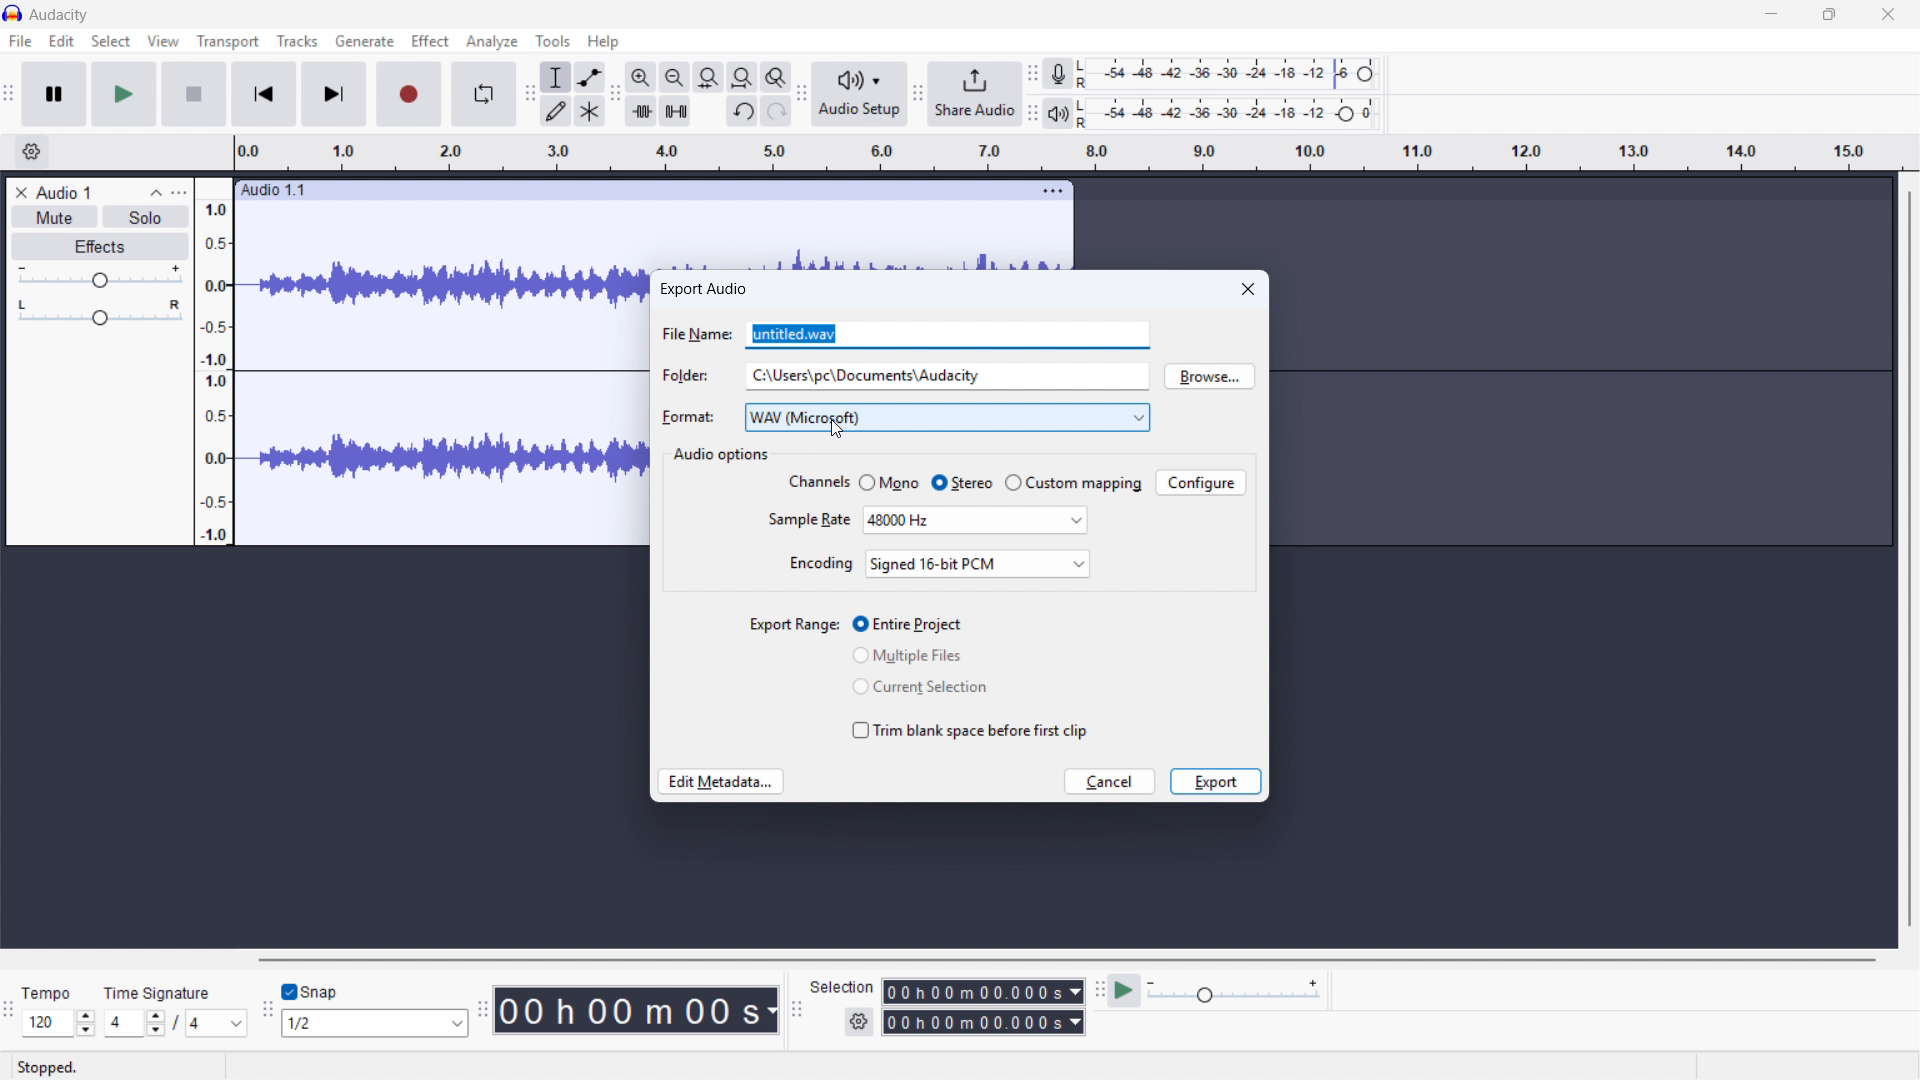 This screenshot has height=1080, width=1920. What do you see at coordinates (158, 994) in the screenshot?
I see `time signature` at bounding box center [158, 994].